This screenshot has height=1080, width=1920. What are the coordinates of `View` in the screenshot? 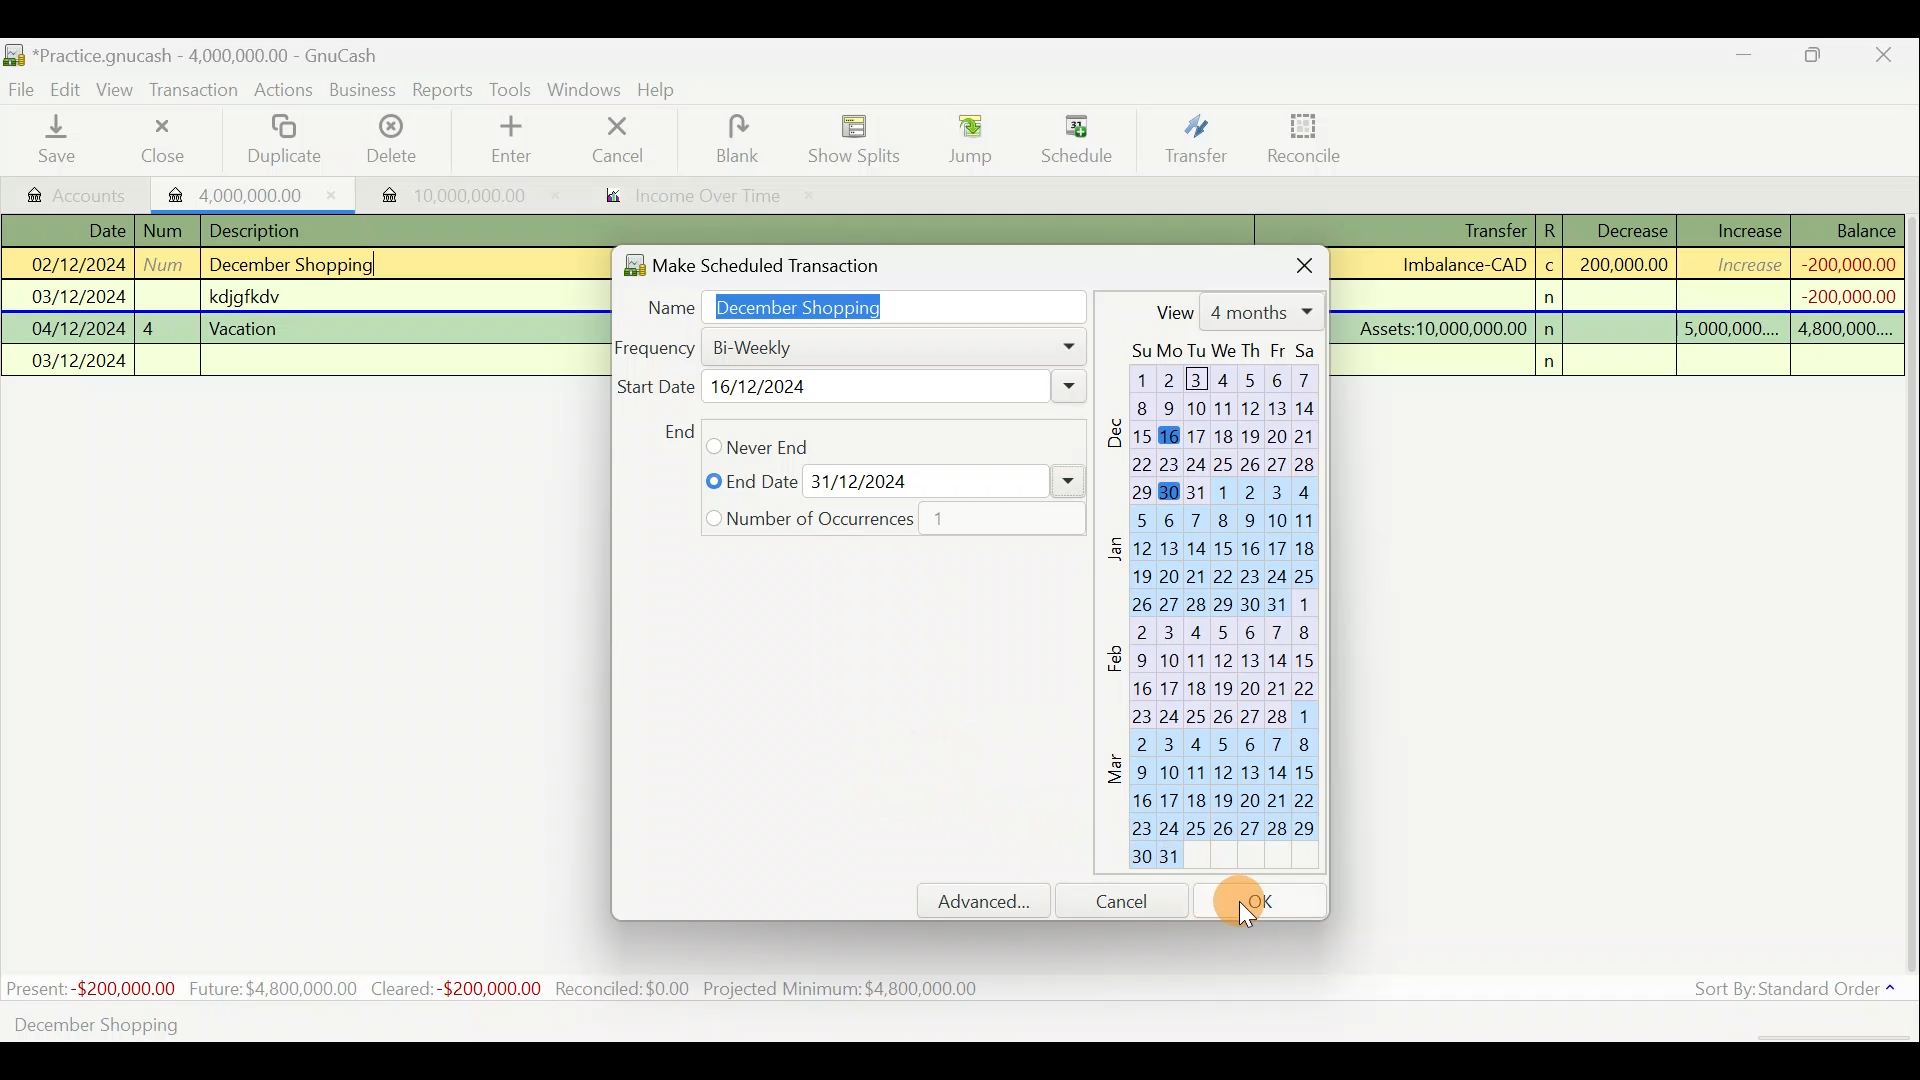 It's located at (118, 90).